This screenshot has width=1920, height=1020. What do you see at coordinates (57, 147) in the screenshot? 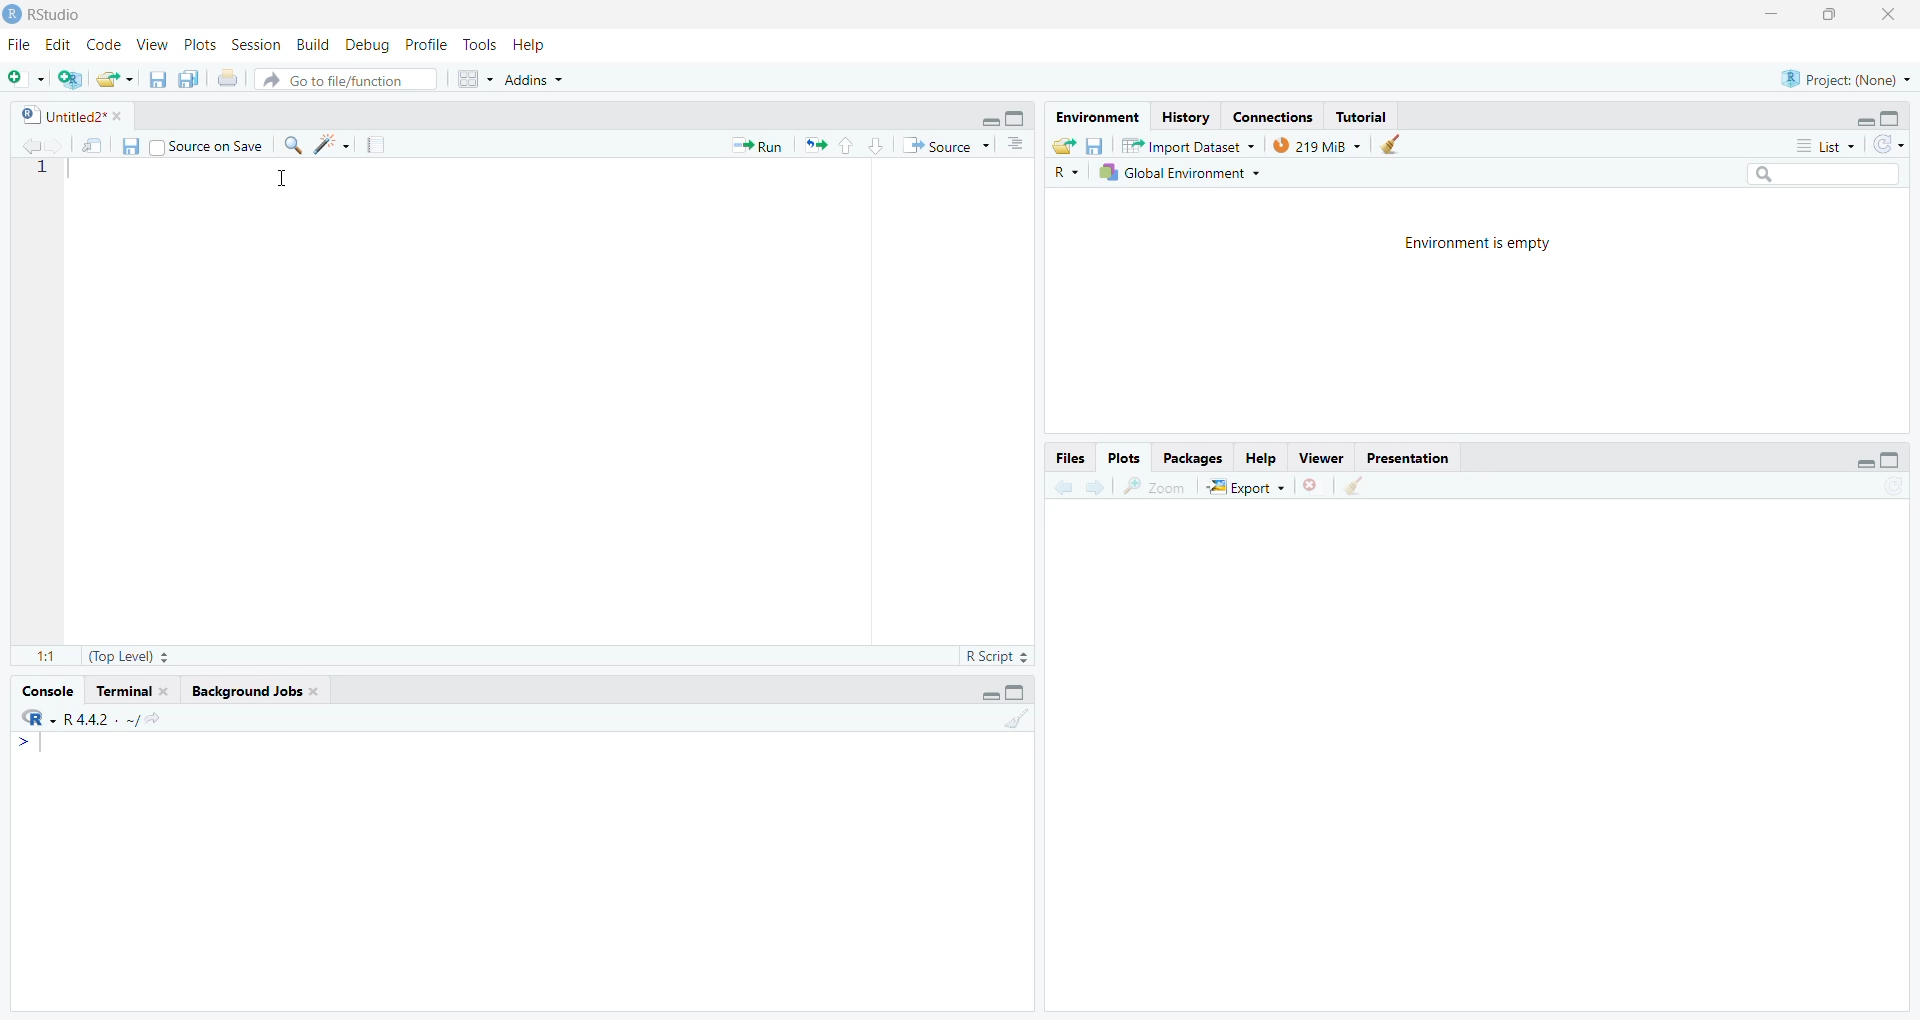
I see `Go to next source location` at bounding box center [57, 147].